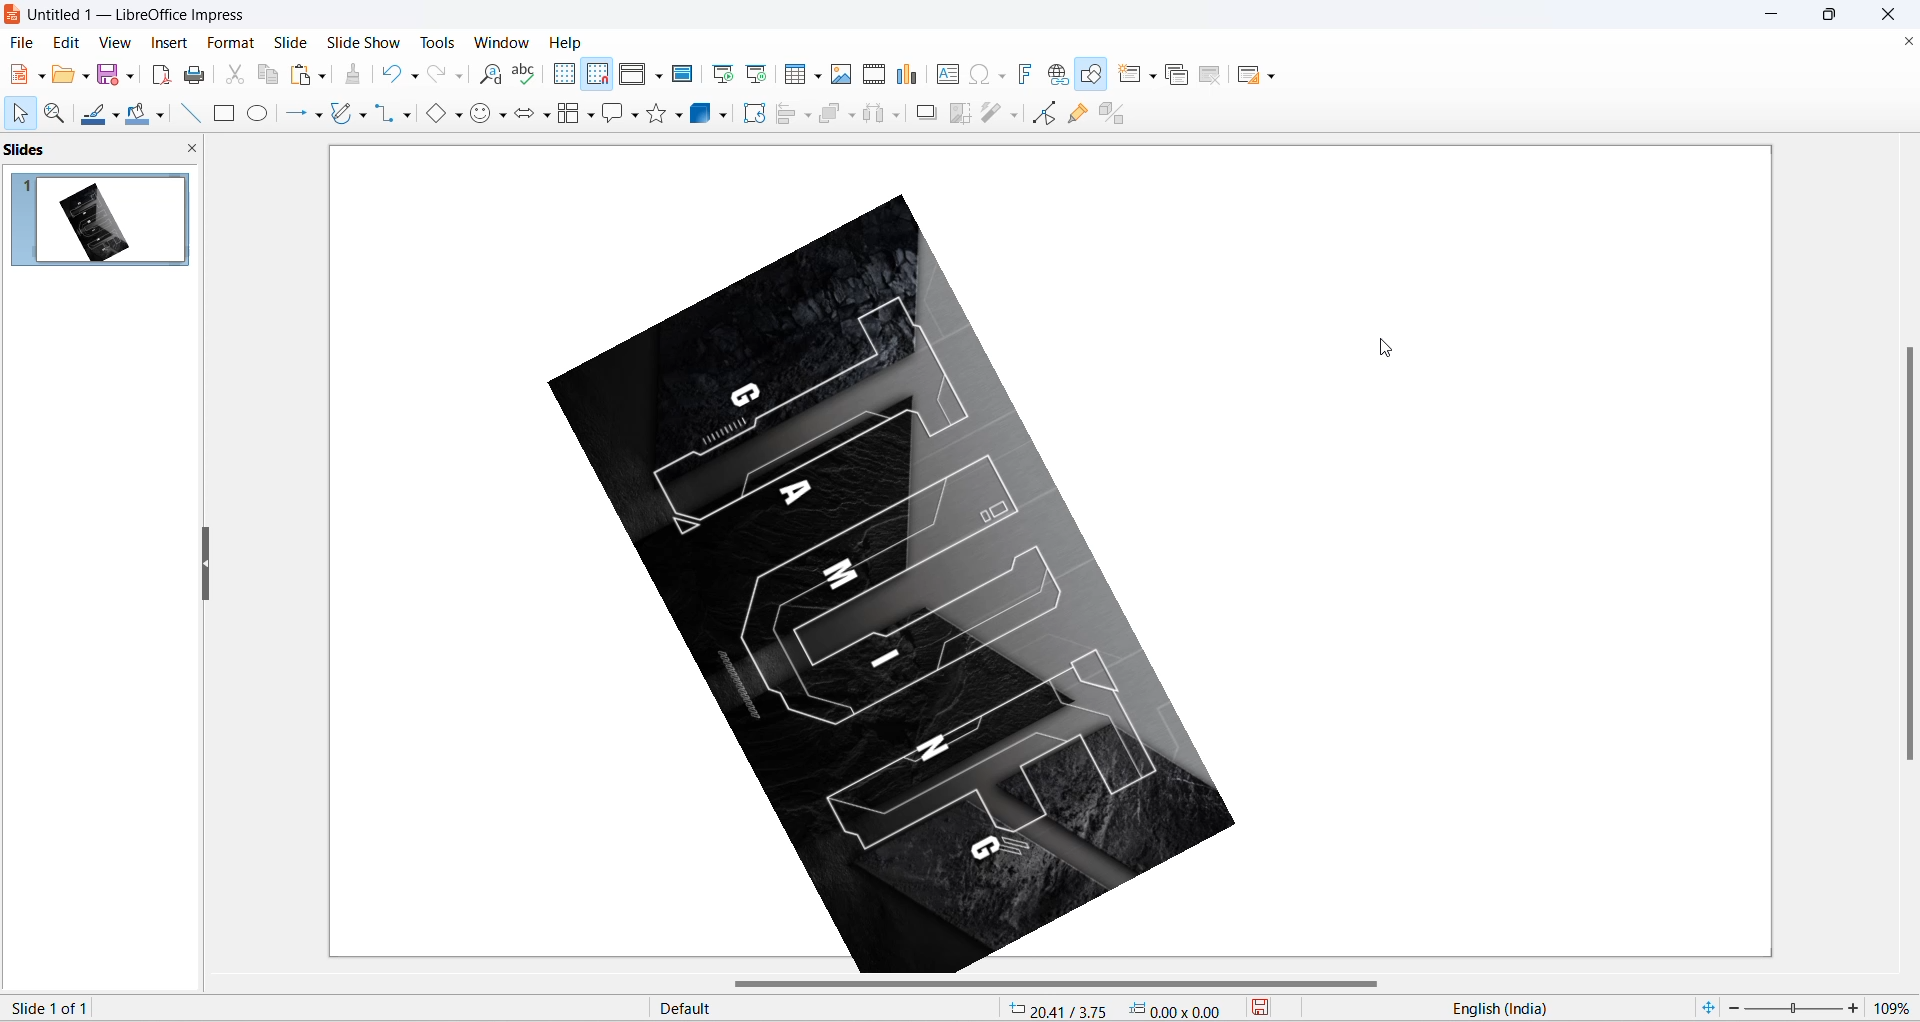  I want to click on filter options, so click(1013, 114).